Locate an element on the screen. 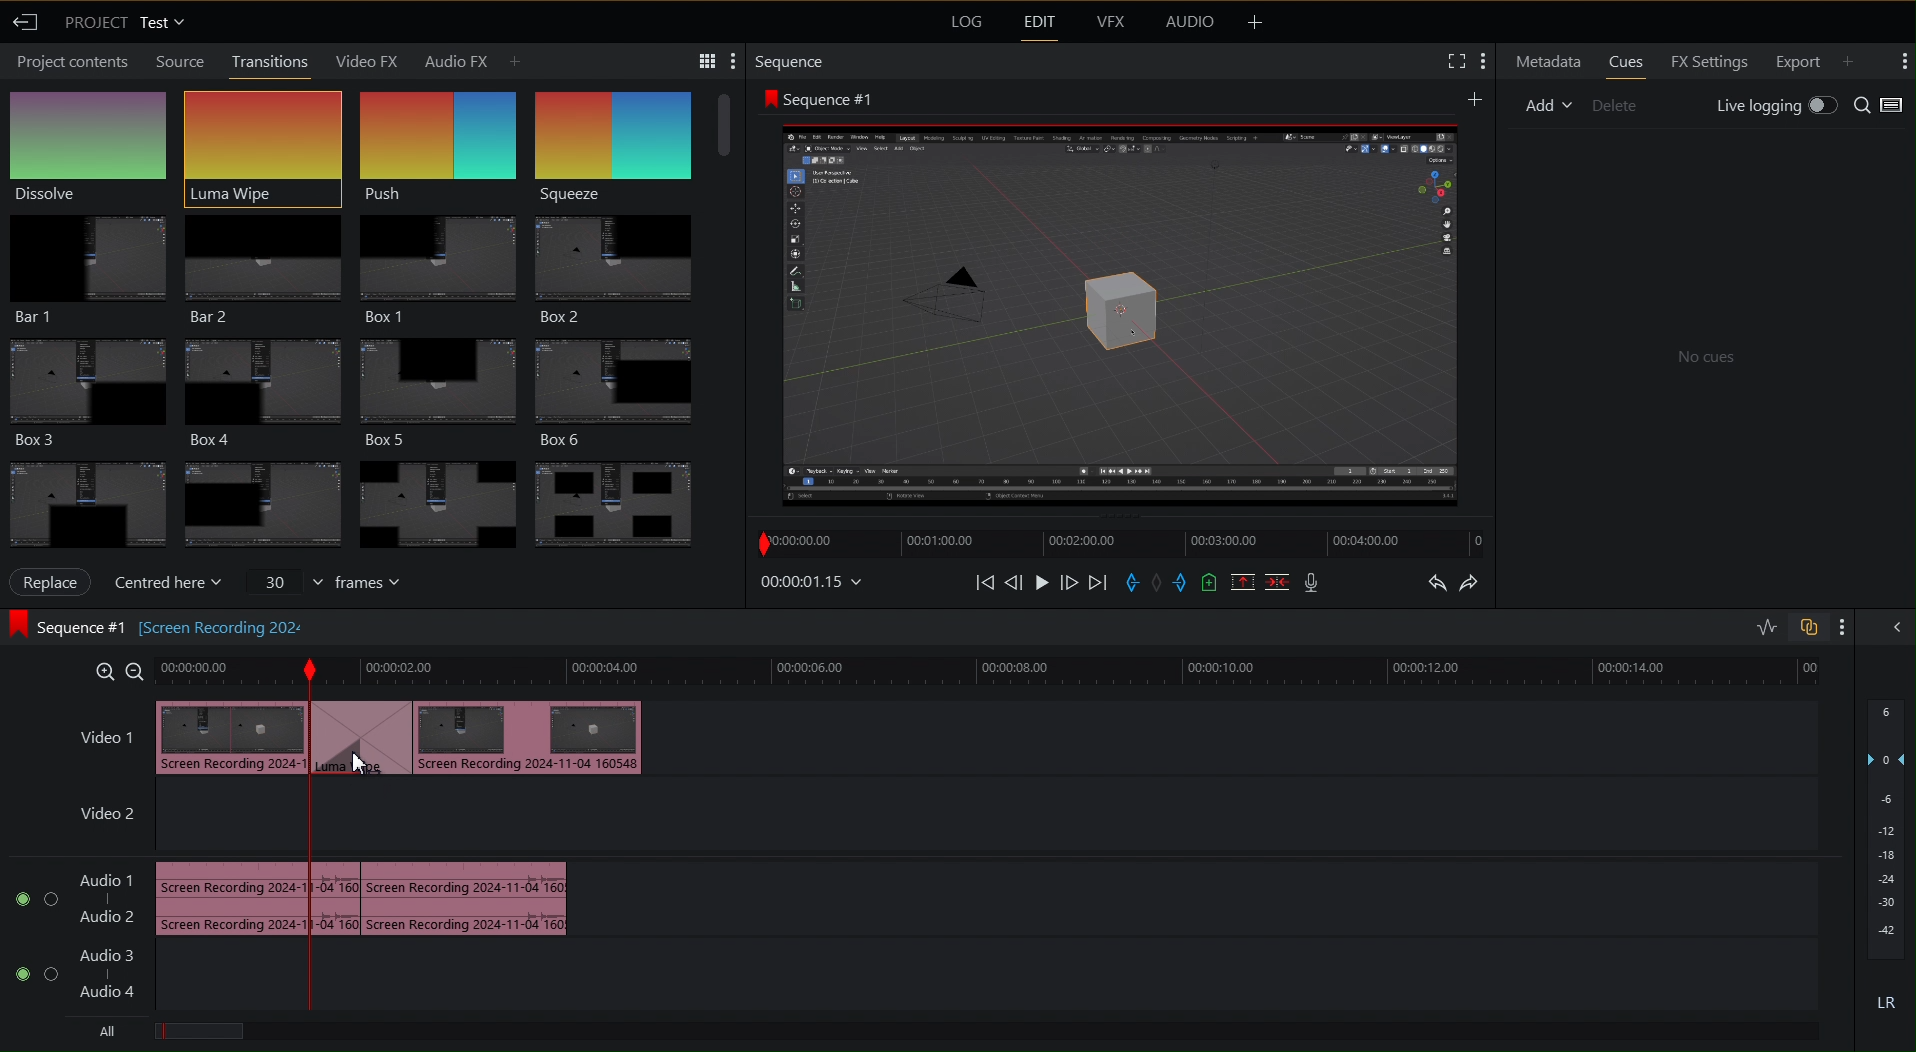  Cues is located at coordinates (1626, 62).